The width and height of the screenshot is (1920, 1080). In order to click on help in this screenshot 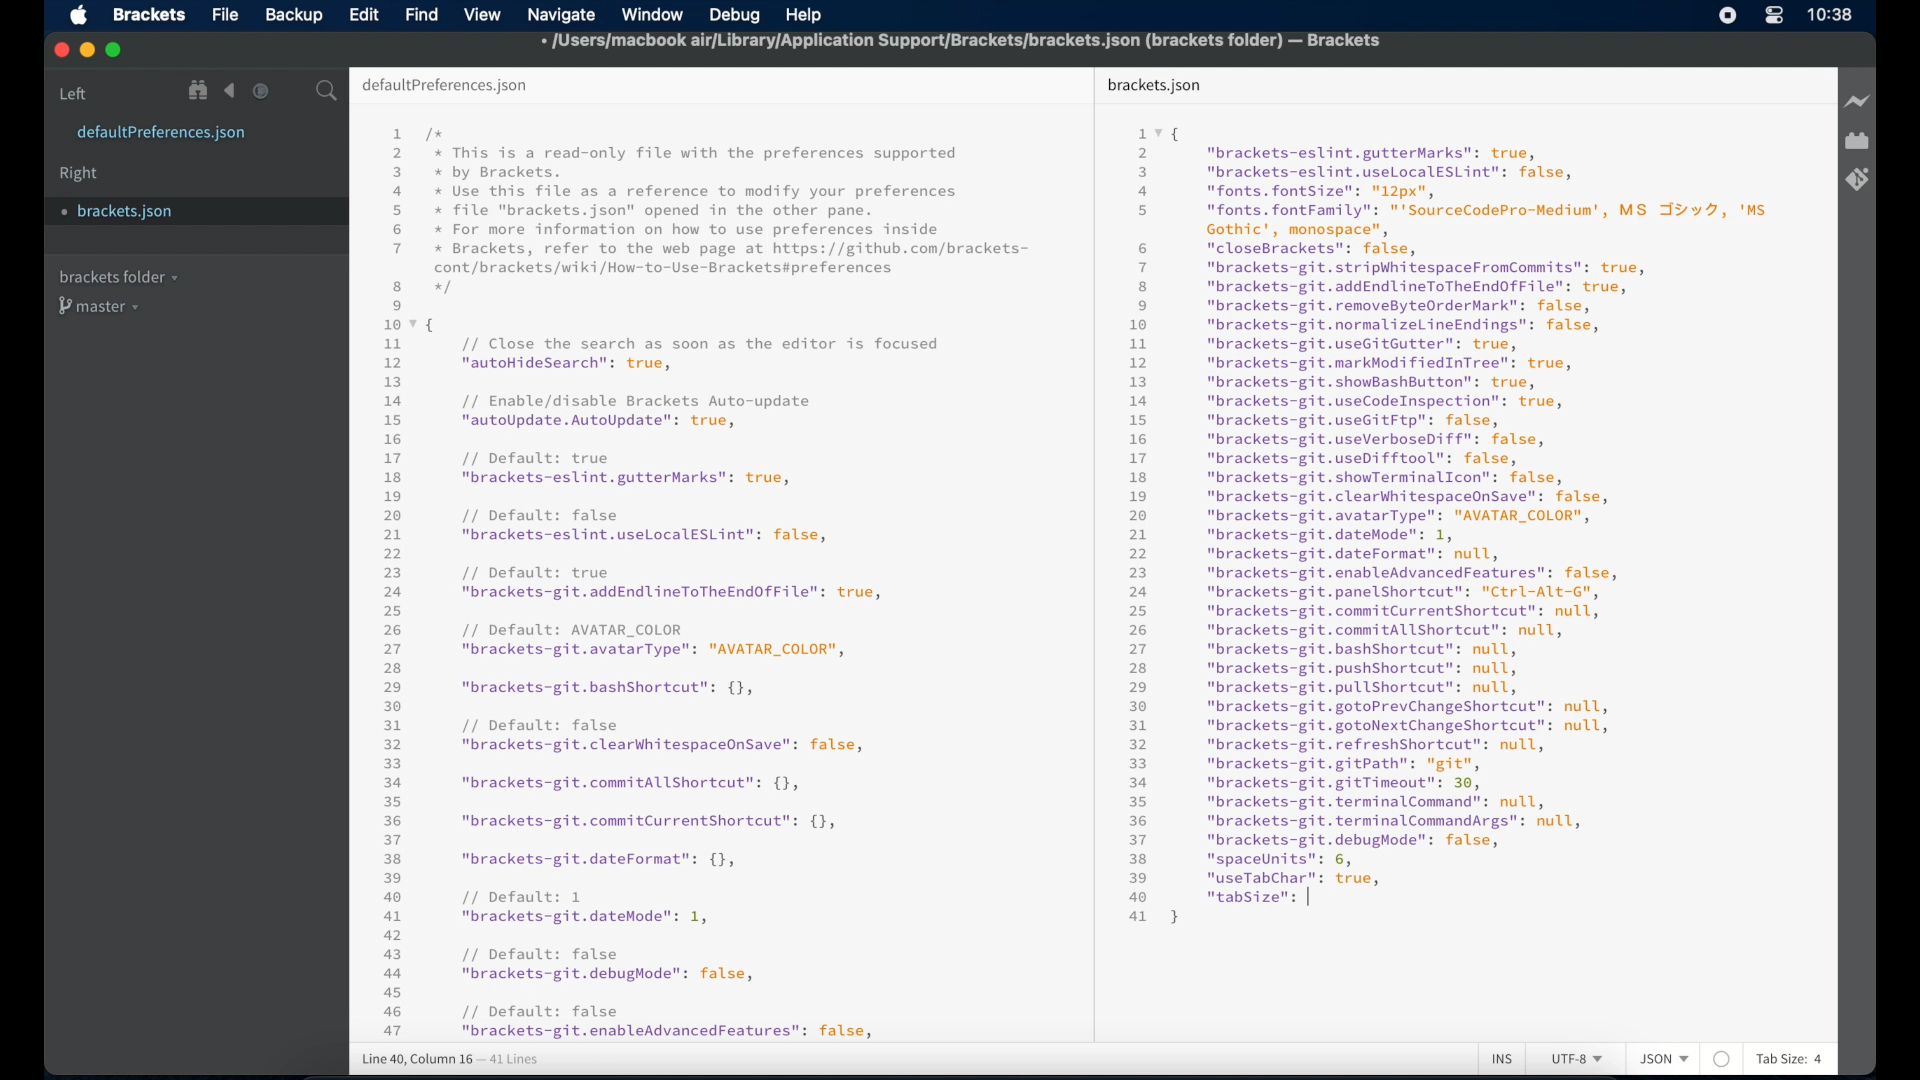, I will do `click(804, 17)`.